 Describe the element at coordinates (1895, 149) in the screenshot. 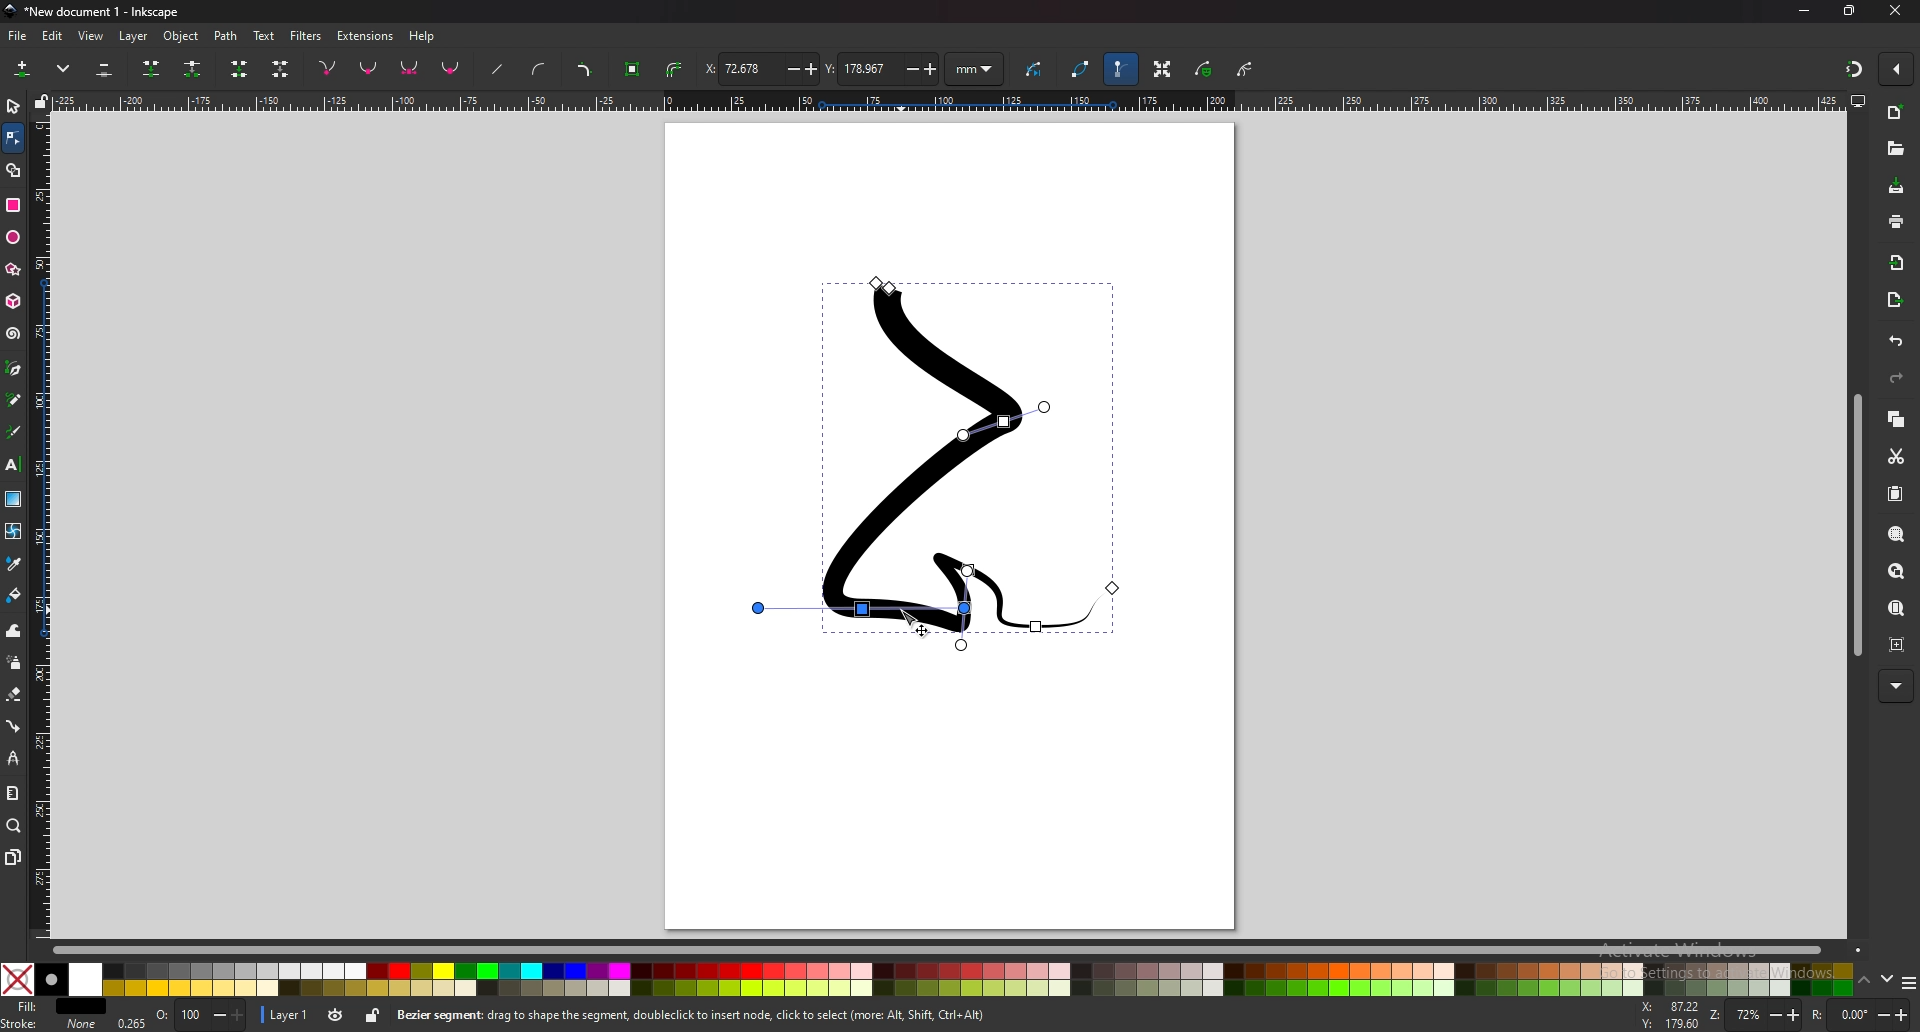

I see `open` at that location.